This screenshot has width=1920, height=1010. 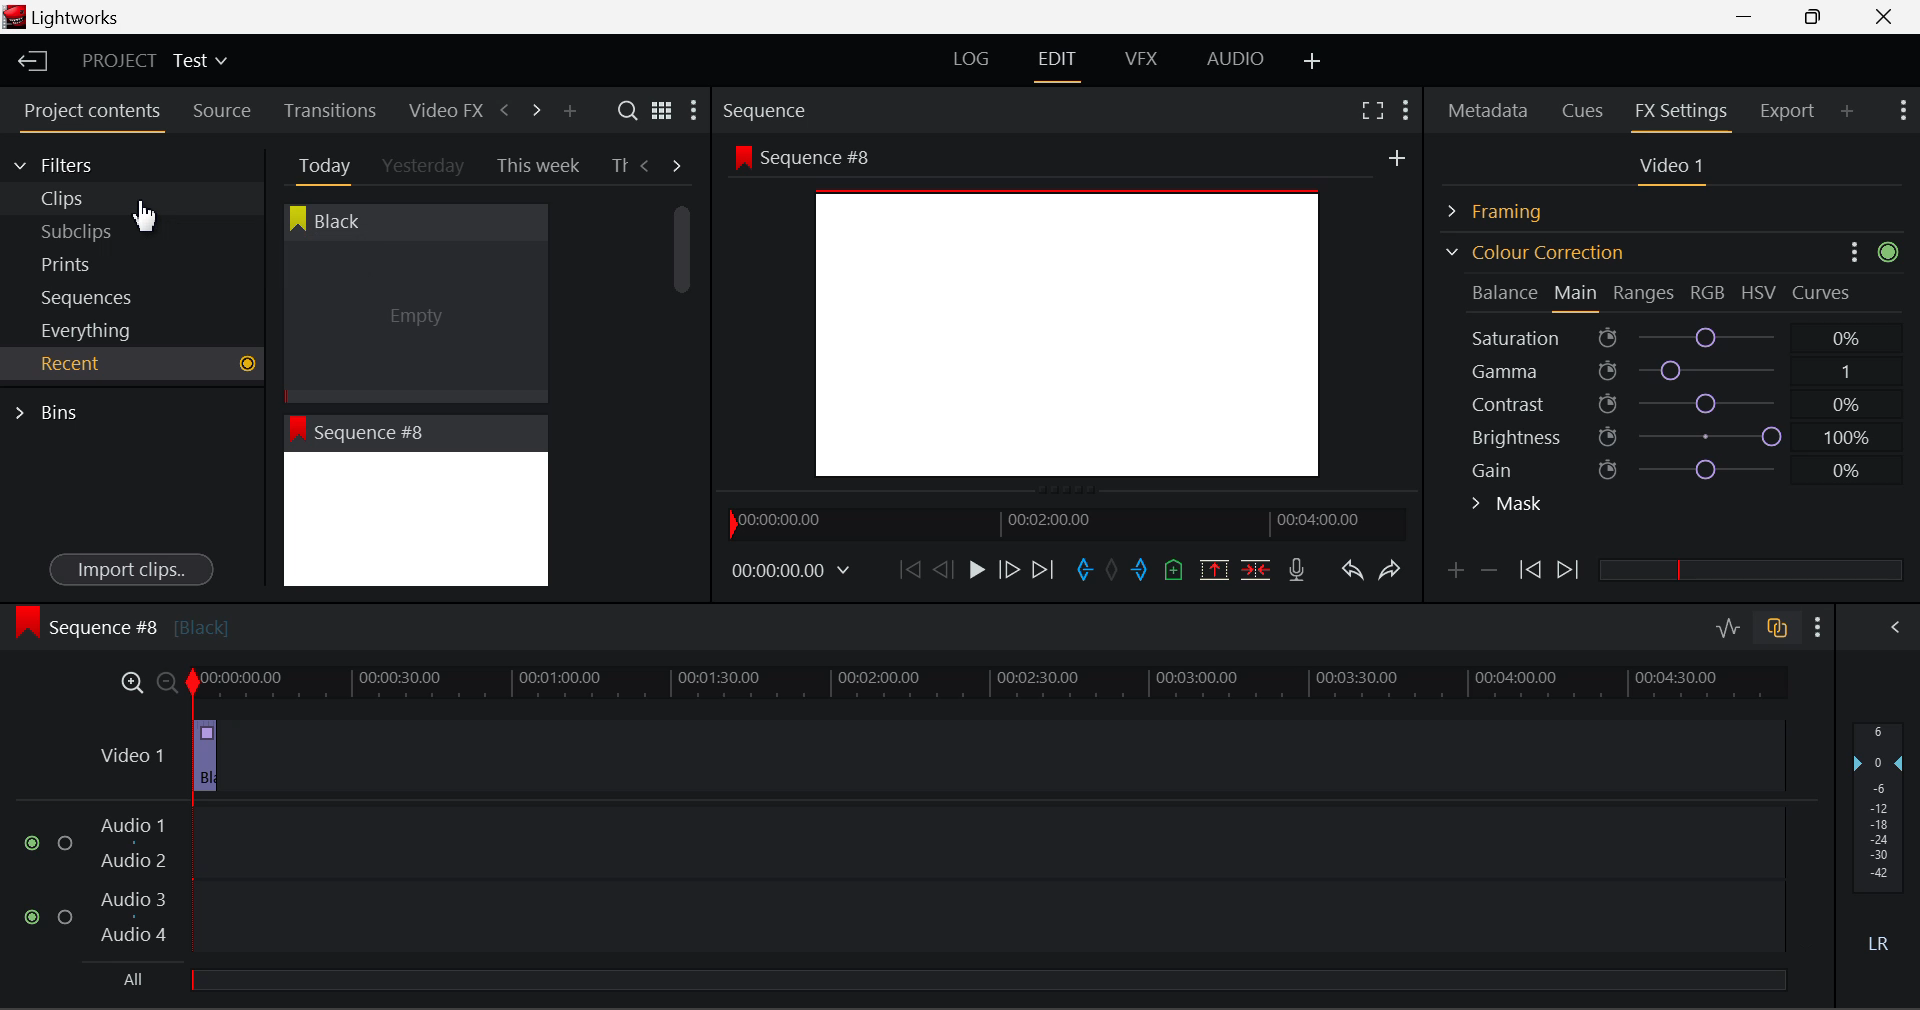 What do you see at coordinates (1778, 626) in the screenshot?
I see `Toggle audio track sync` at bounding box center [1778, 626].